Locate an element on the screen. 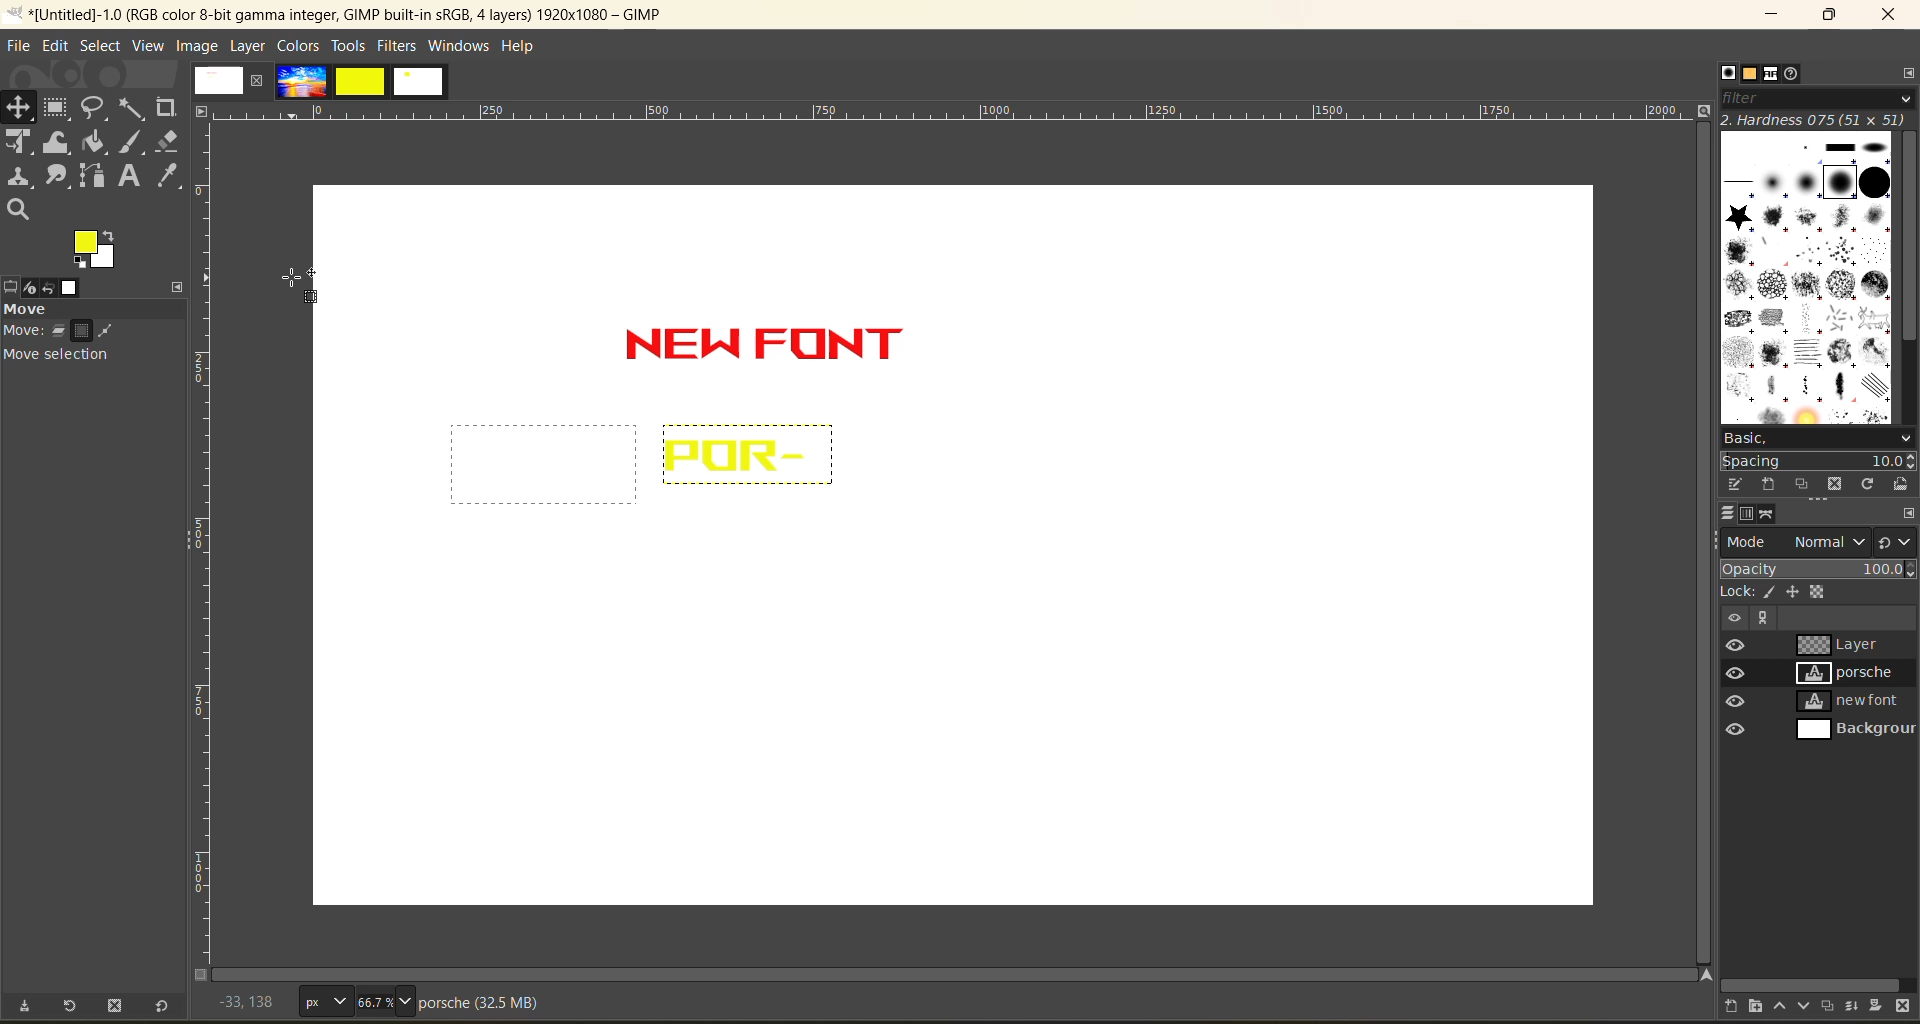  layer is located at coordinates (250, 46).